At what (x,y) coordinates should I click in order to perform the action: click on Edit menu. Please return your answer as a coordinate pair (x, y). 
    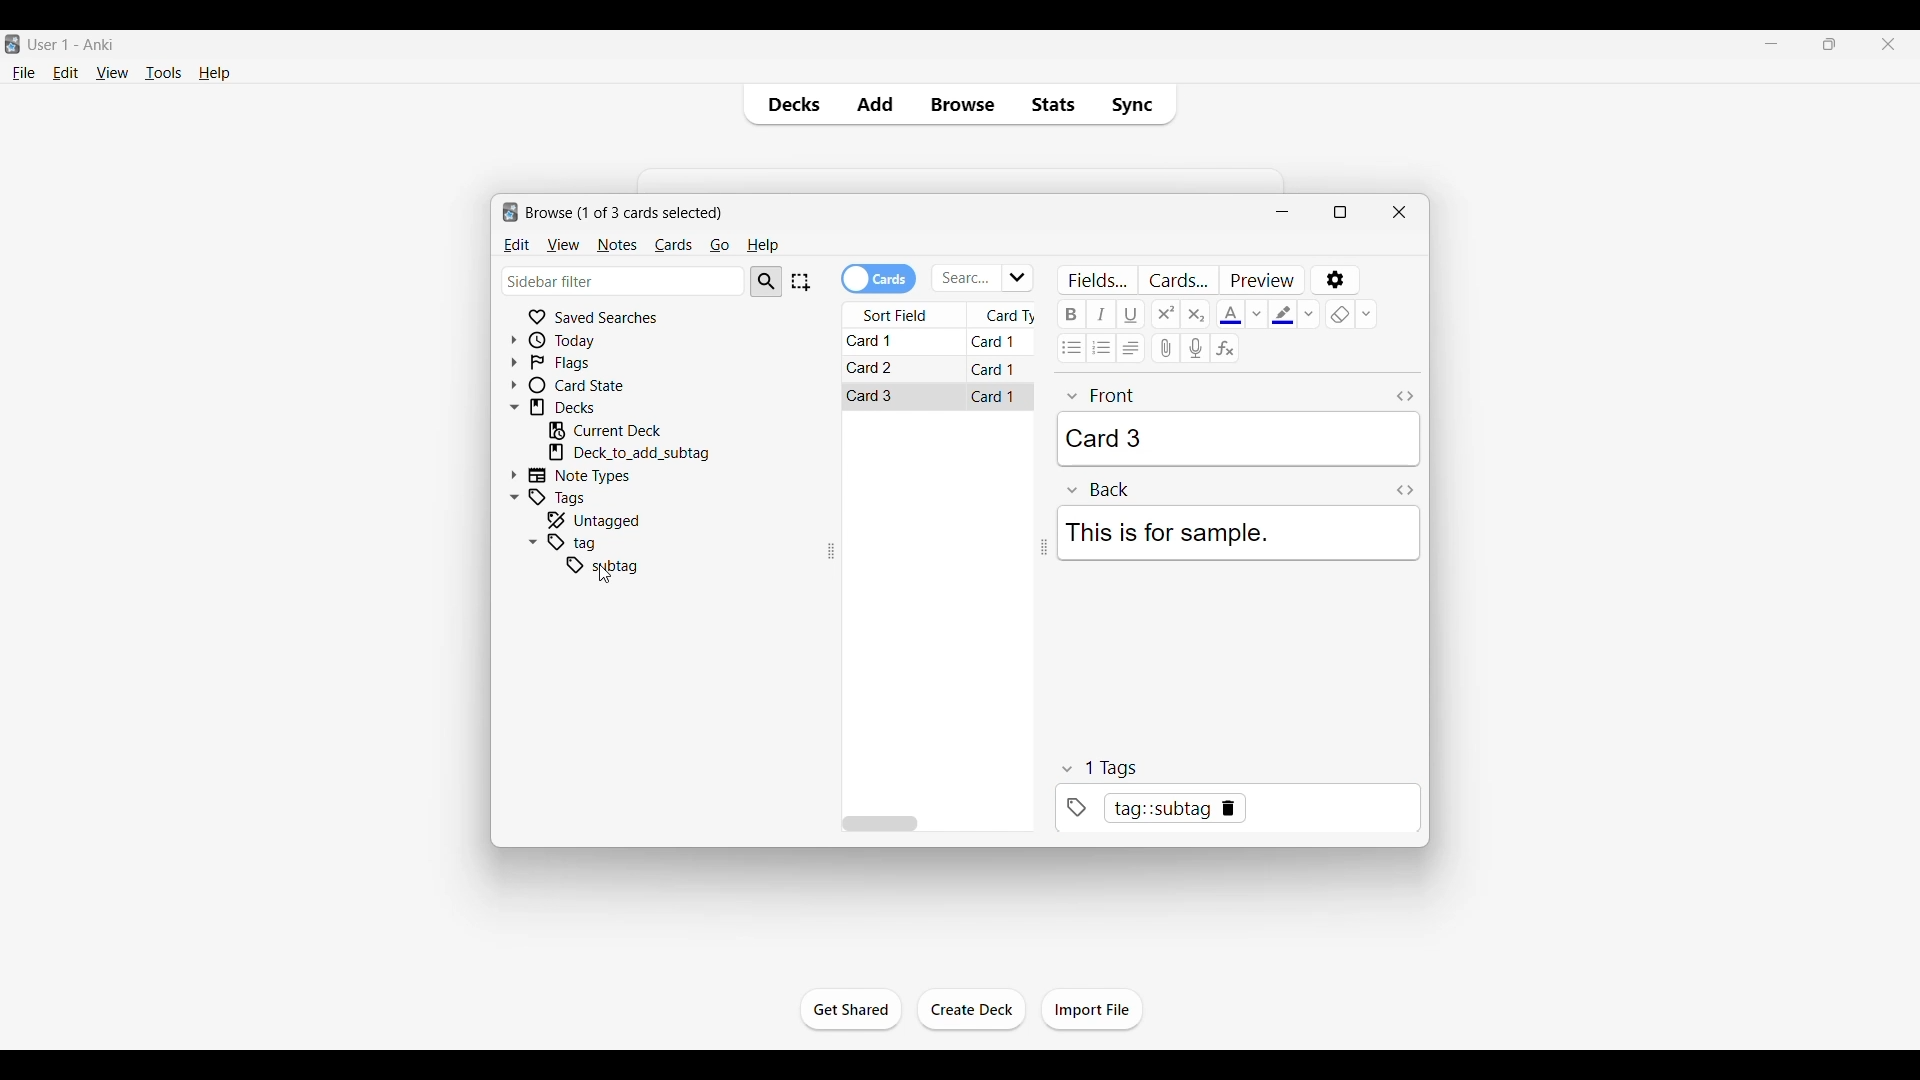
    Looking at the image, I should click on (517, 246).